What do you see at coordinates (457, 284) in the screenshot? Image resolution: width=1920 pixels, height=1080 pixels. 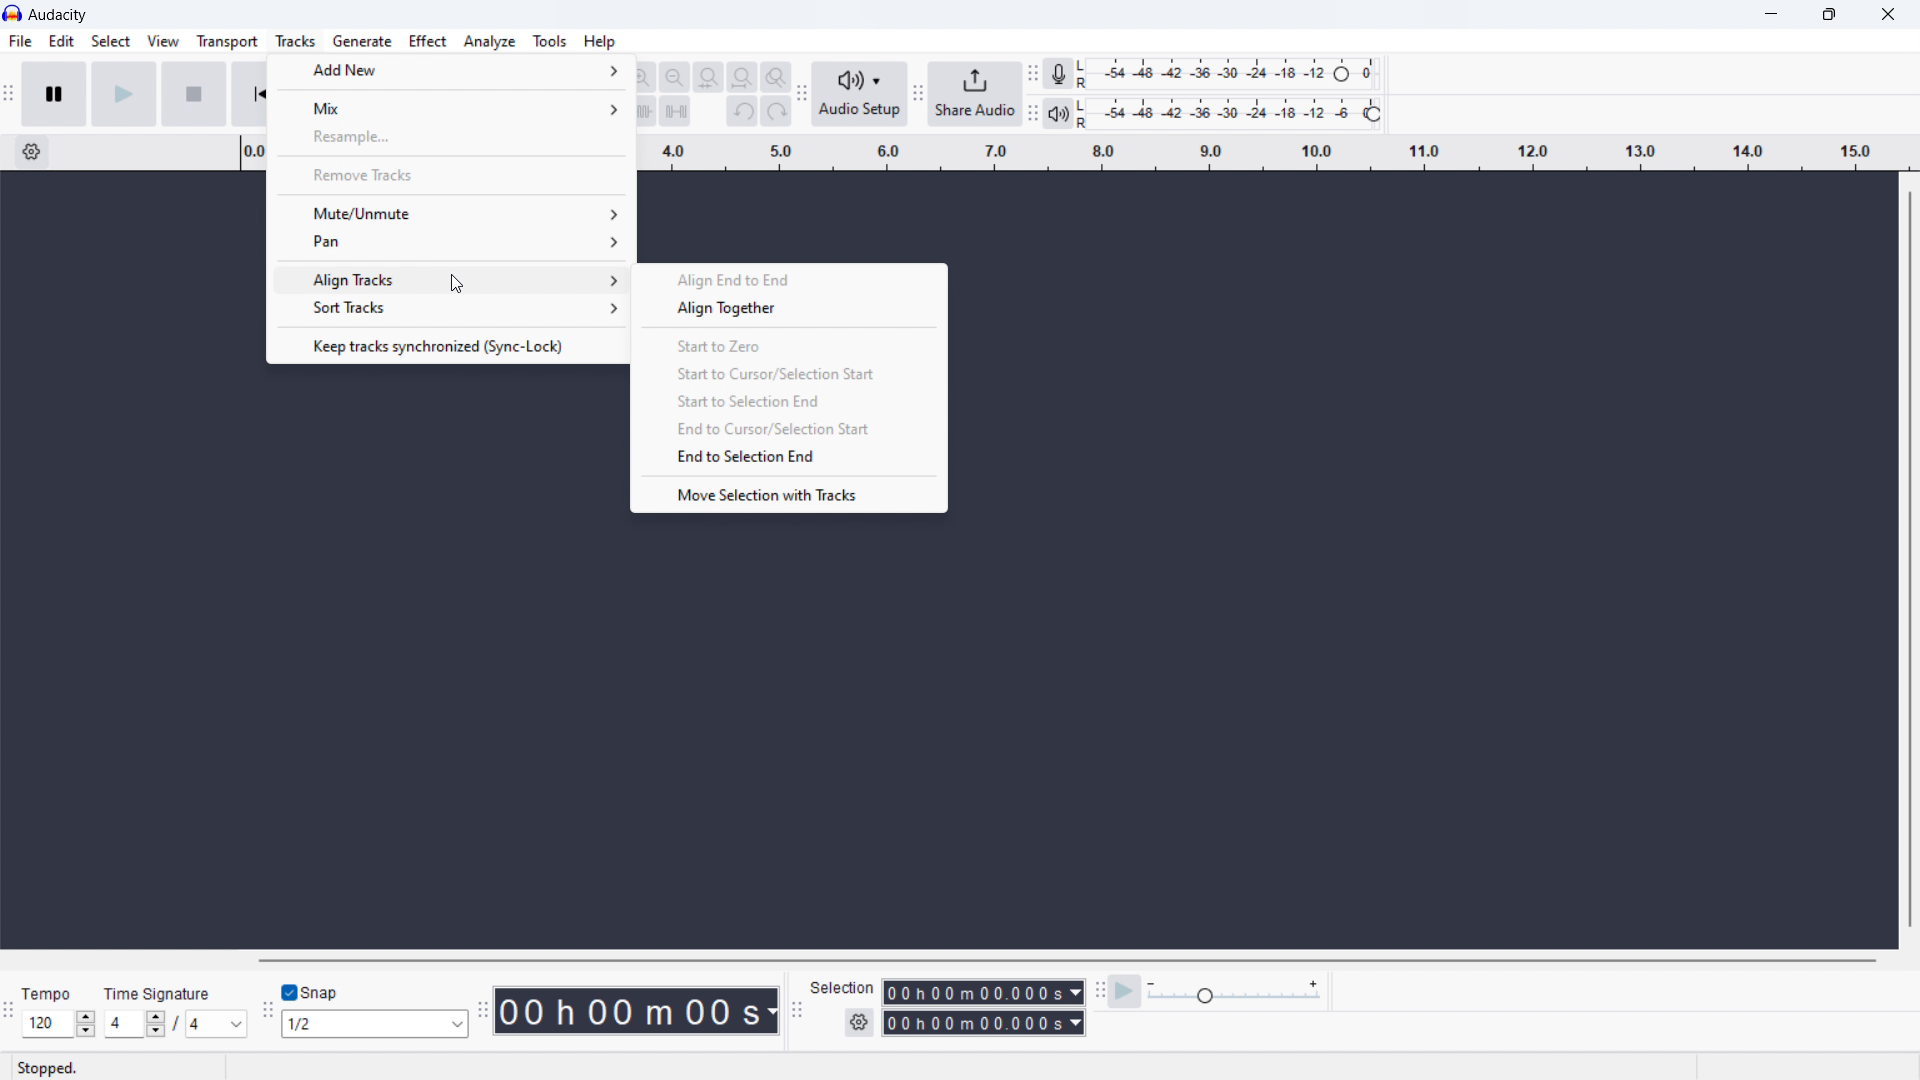 I see `cursor` at bounding box center [457, 284].